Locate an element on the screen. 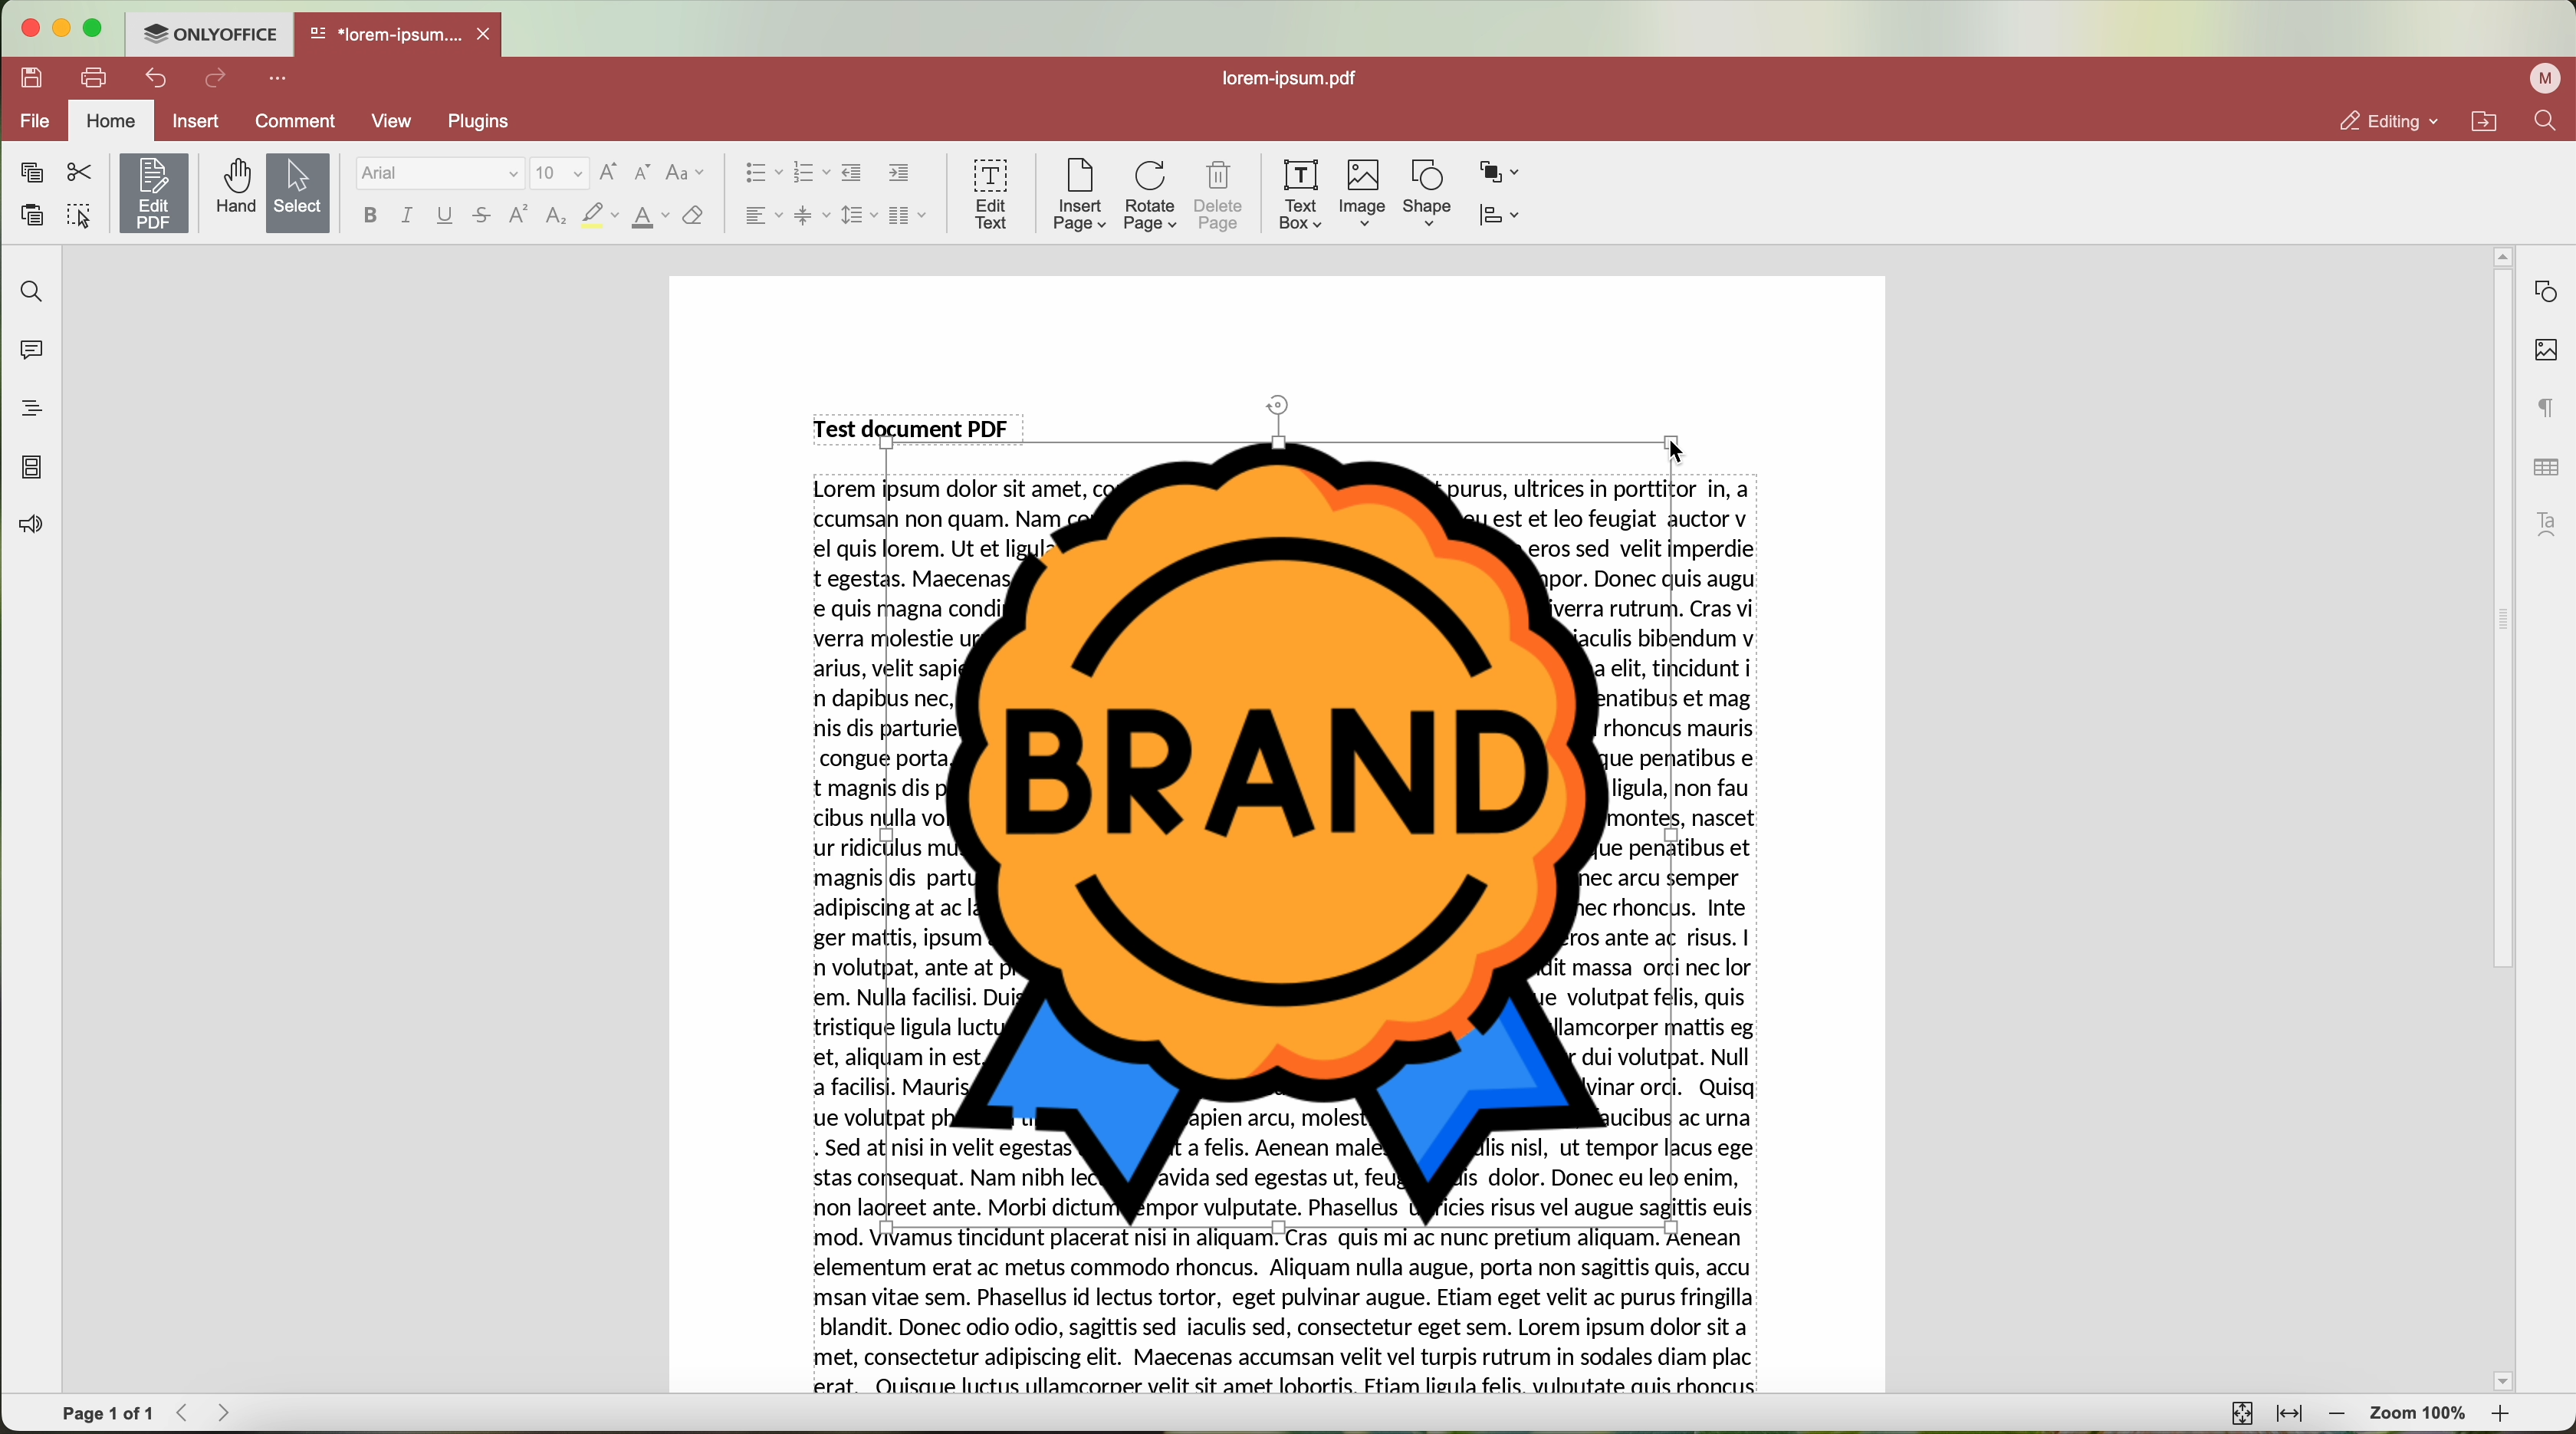  minimize is located at coordinates (60, 28).